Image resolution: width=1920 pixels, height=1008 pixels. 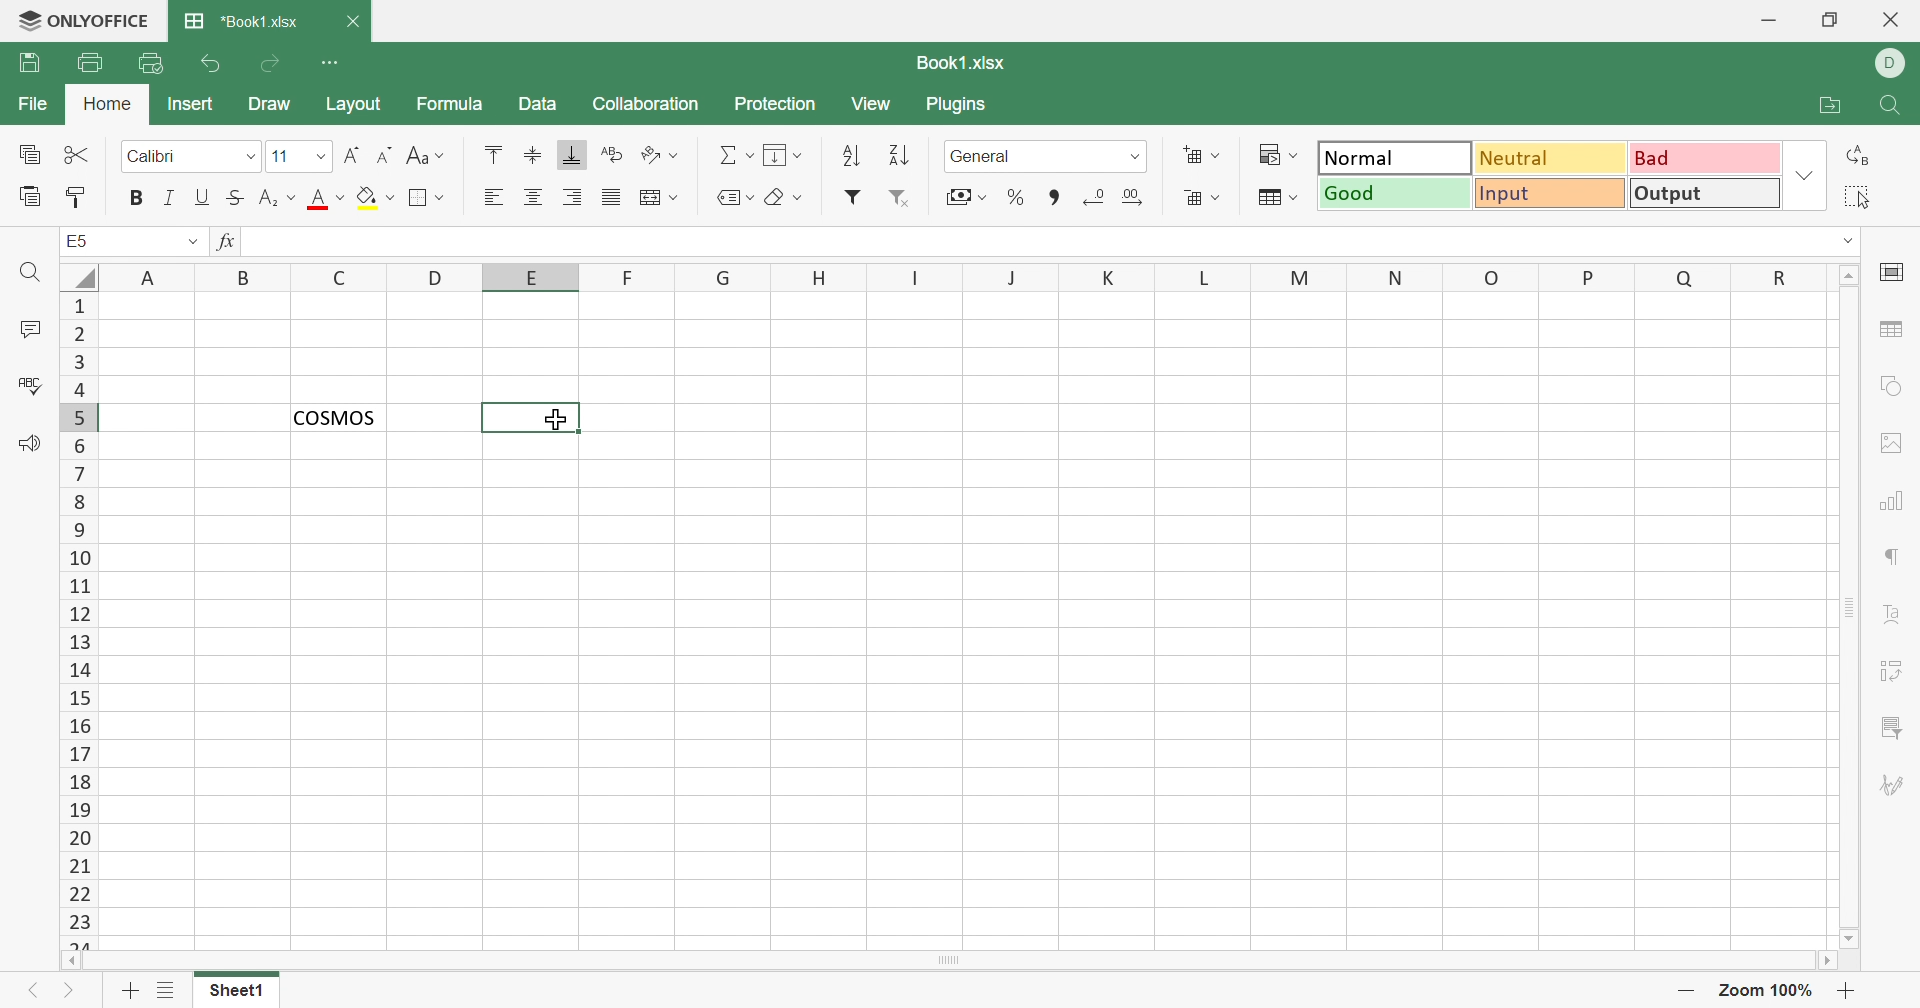 I want to click on Decrease decimal, so click(x=1096, y=199).